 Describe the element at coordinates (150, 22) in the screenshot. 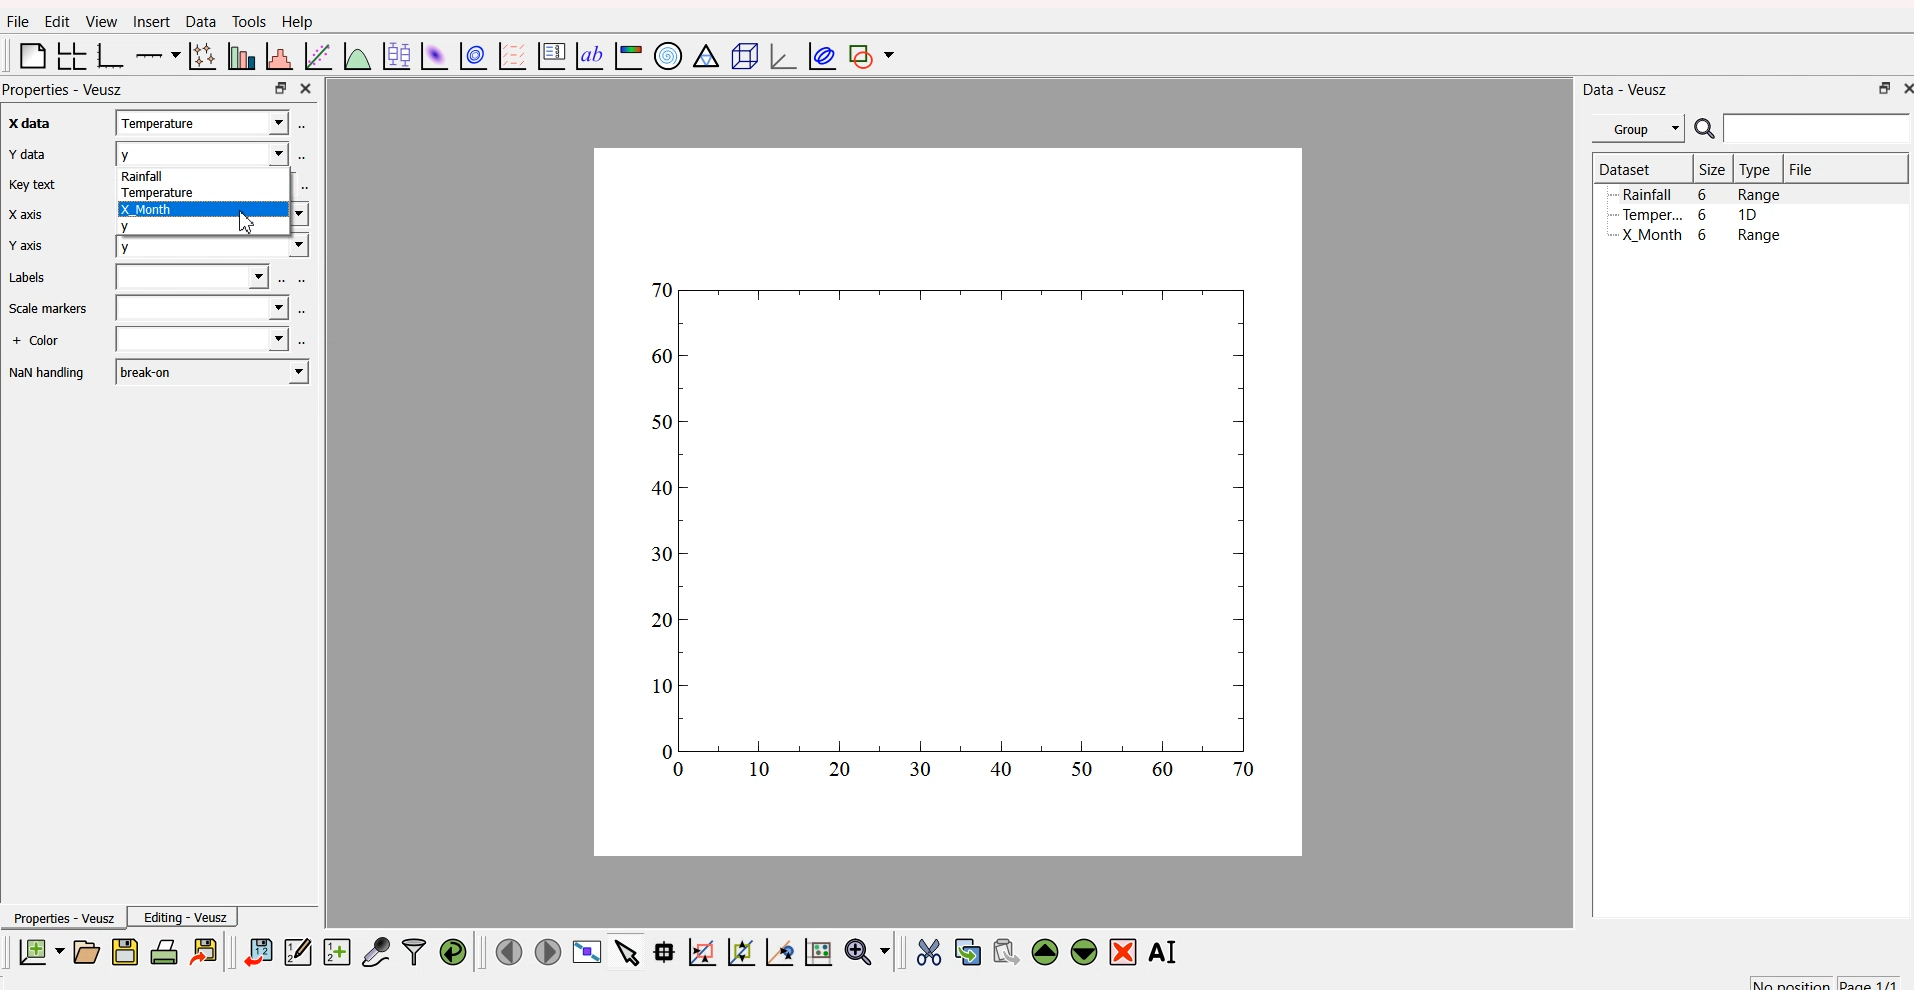

I see `Insert` at that location.